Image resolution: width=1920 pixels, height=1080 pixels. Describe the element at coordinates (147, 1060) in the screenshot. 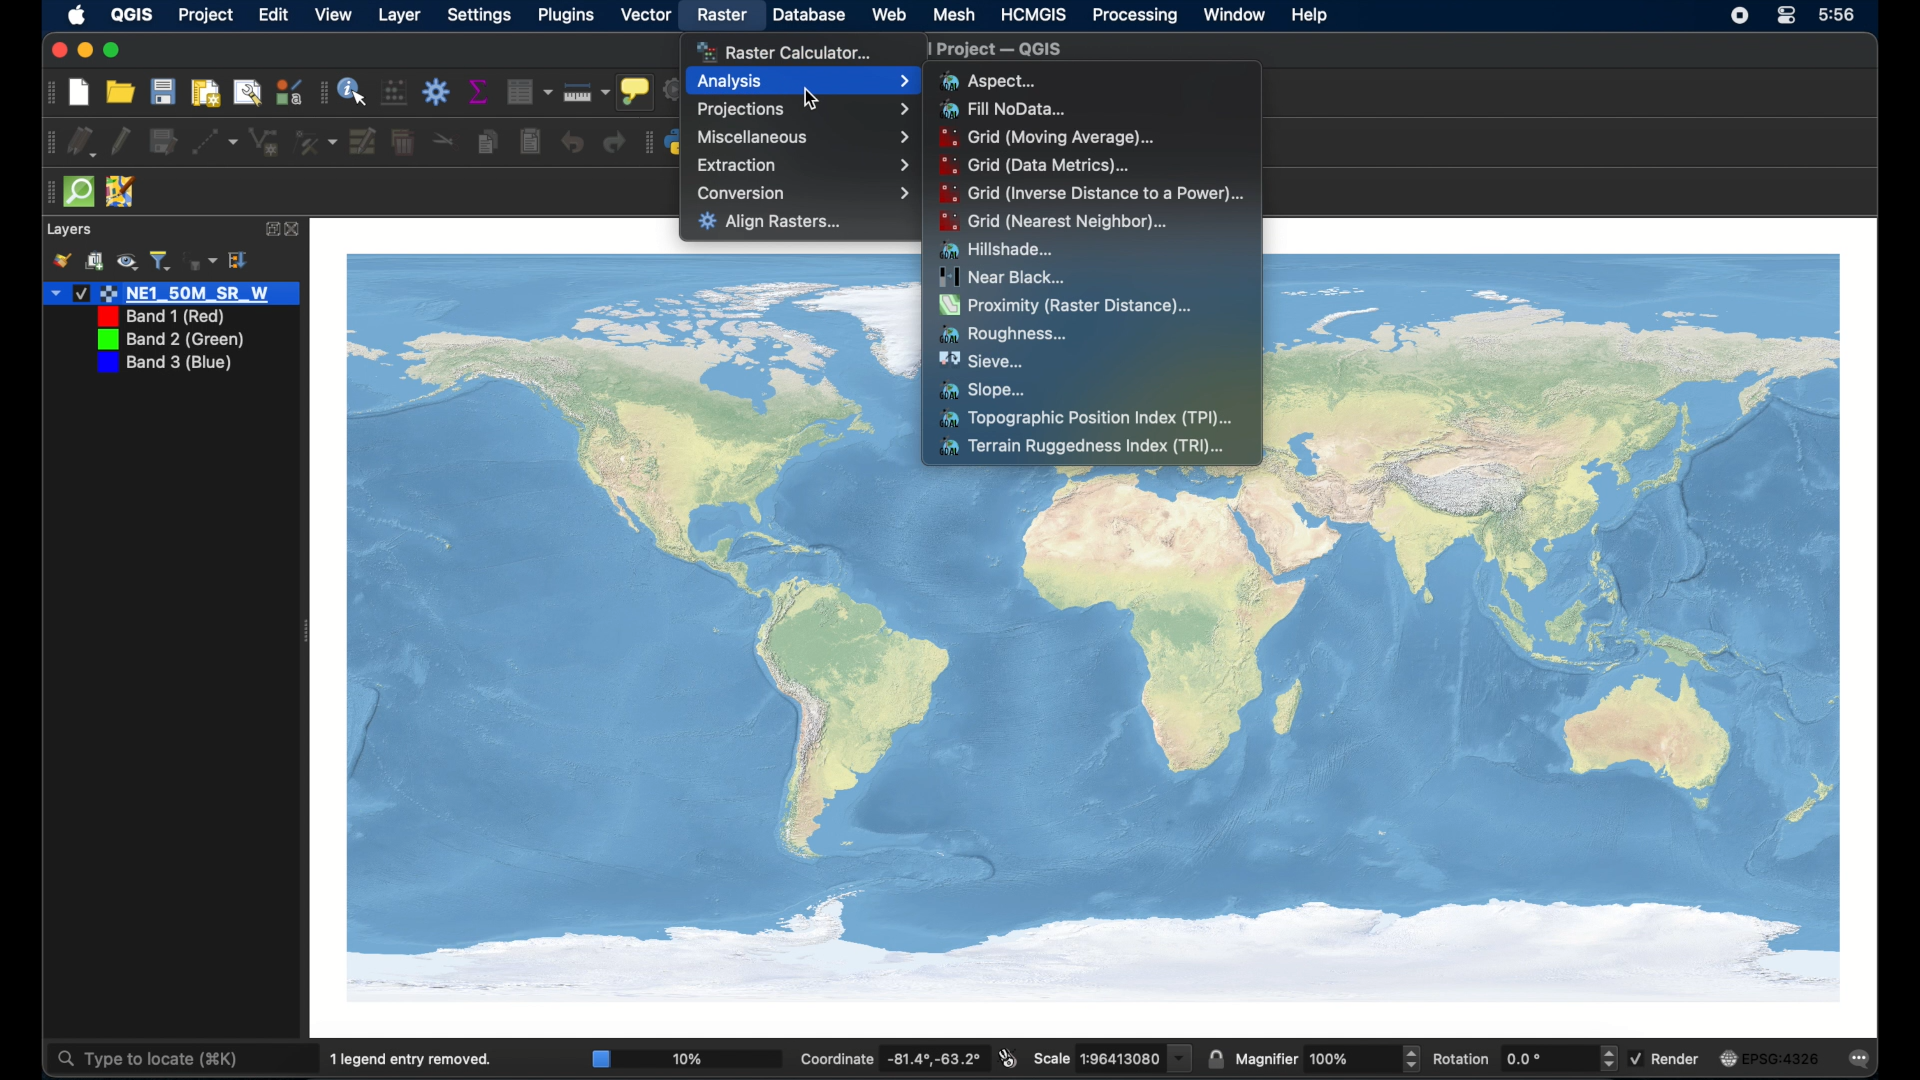

I see `type to locate ` at that location.